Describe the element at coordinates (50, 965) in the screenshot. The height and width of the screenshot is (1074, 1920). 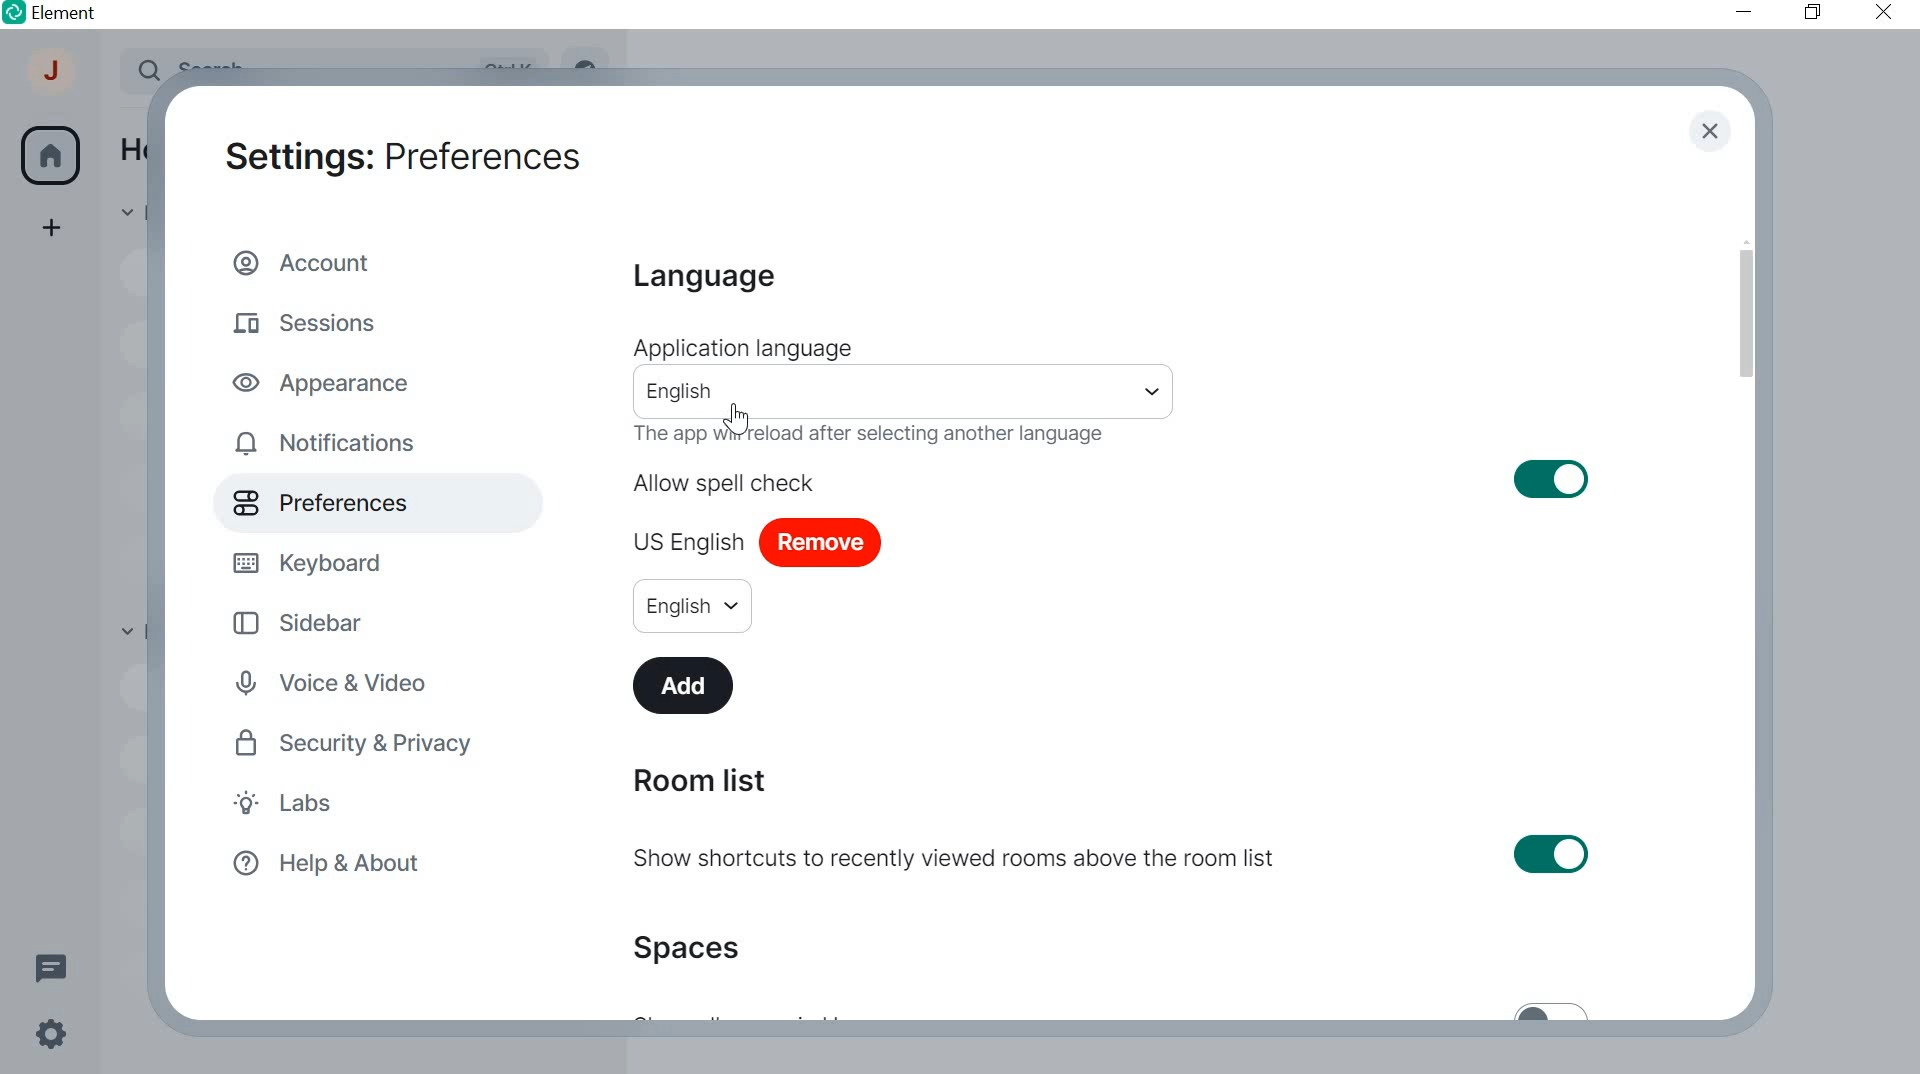
I see `THREADS` at that location.